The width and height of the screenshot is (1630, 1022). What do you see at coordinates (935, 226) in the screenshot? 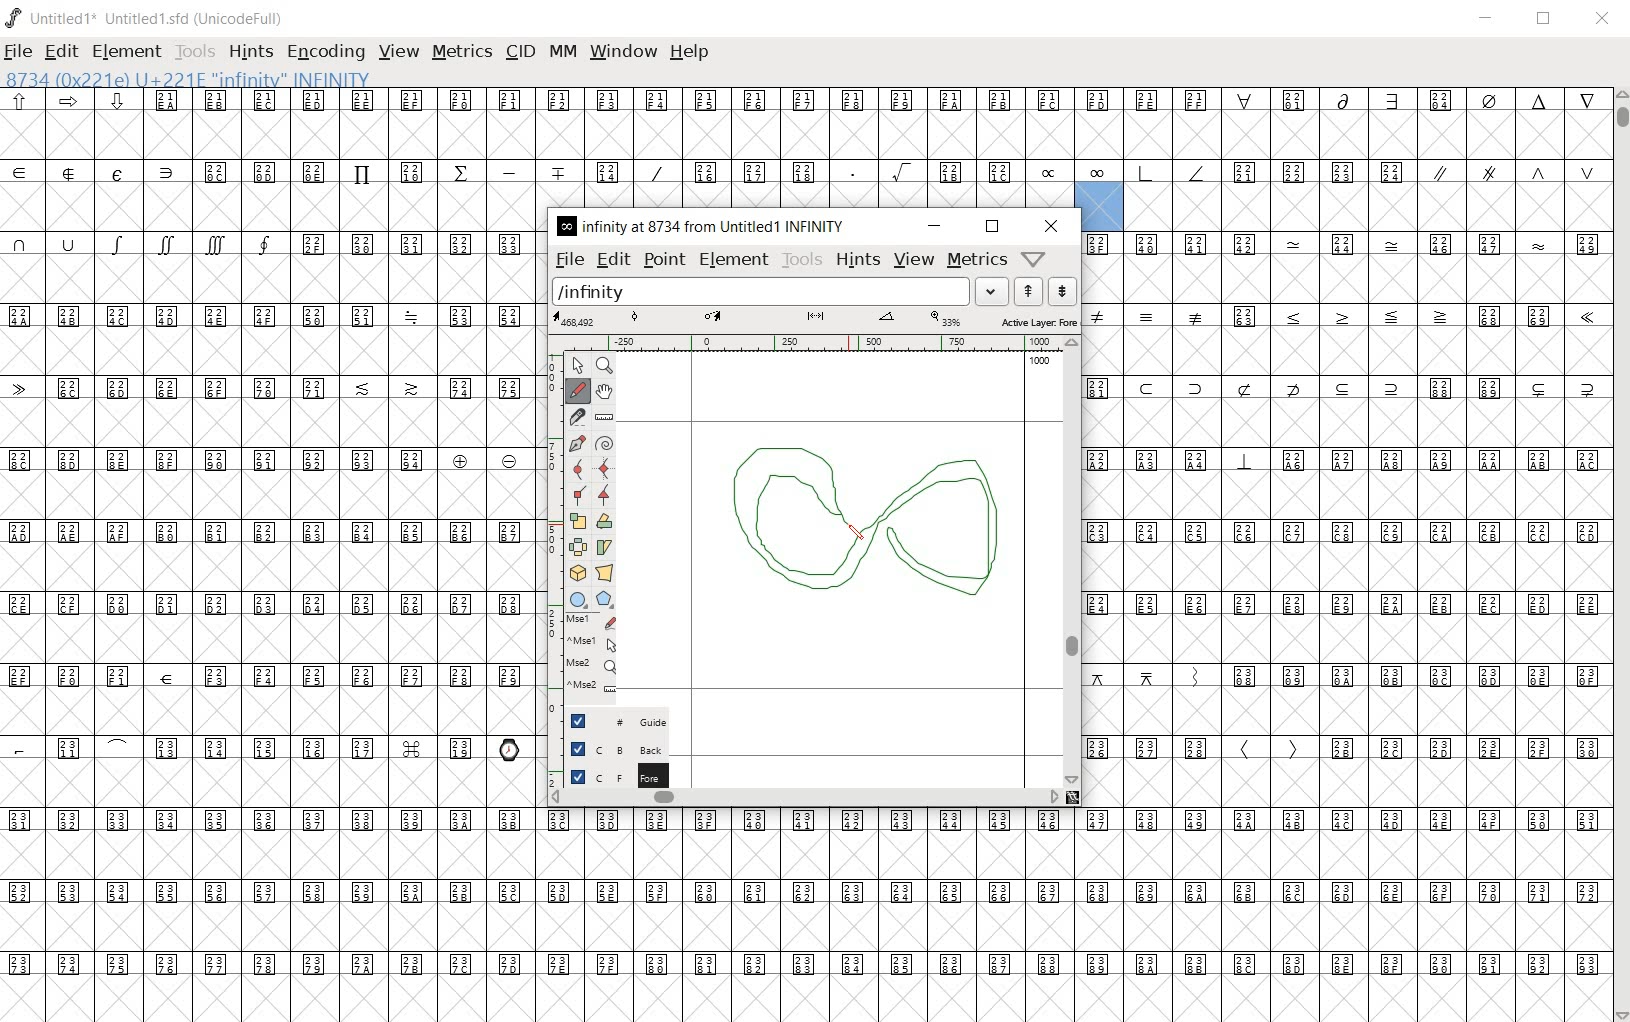
I see `minimize` at bounding box center [935, 226].